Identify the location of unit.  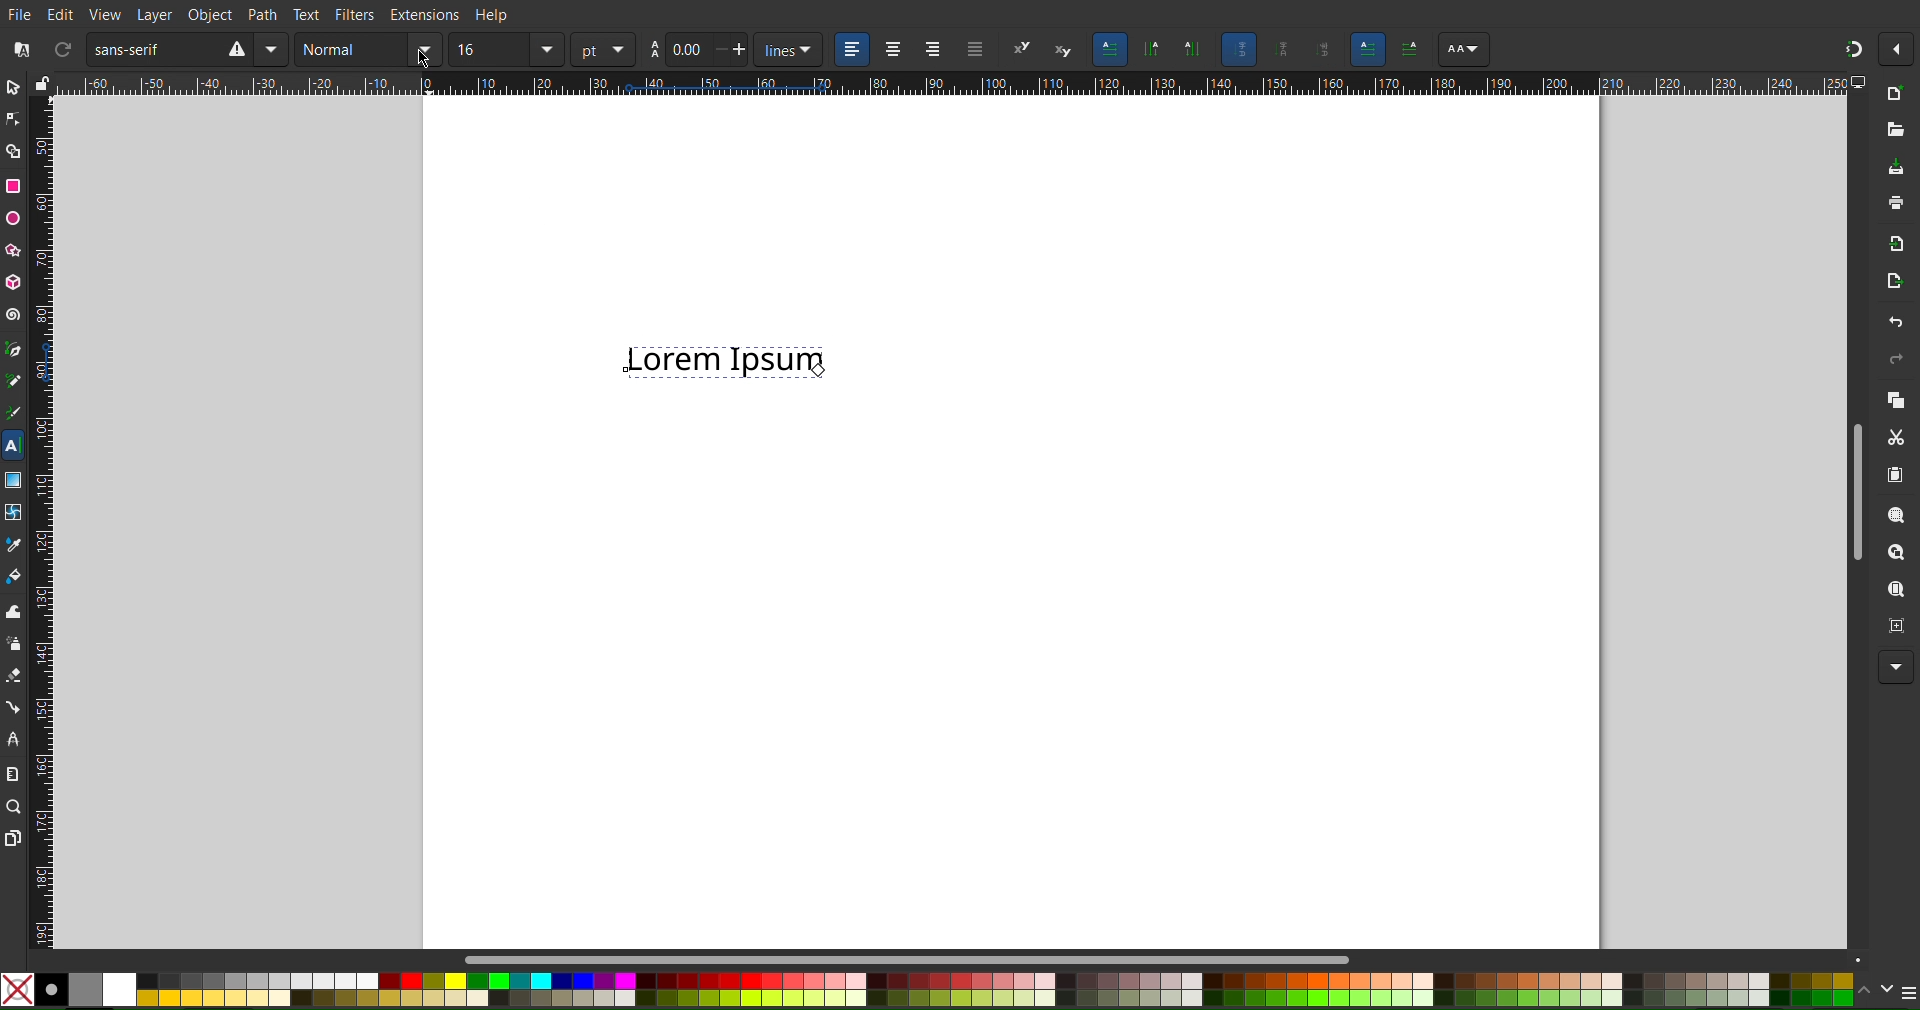
(604, 50).